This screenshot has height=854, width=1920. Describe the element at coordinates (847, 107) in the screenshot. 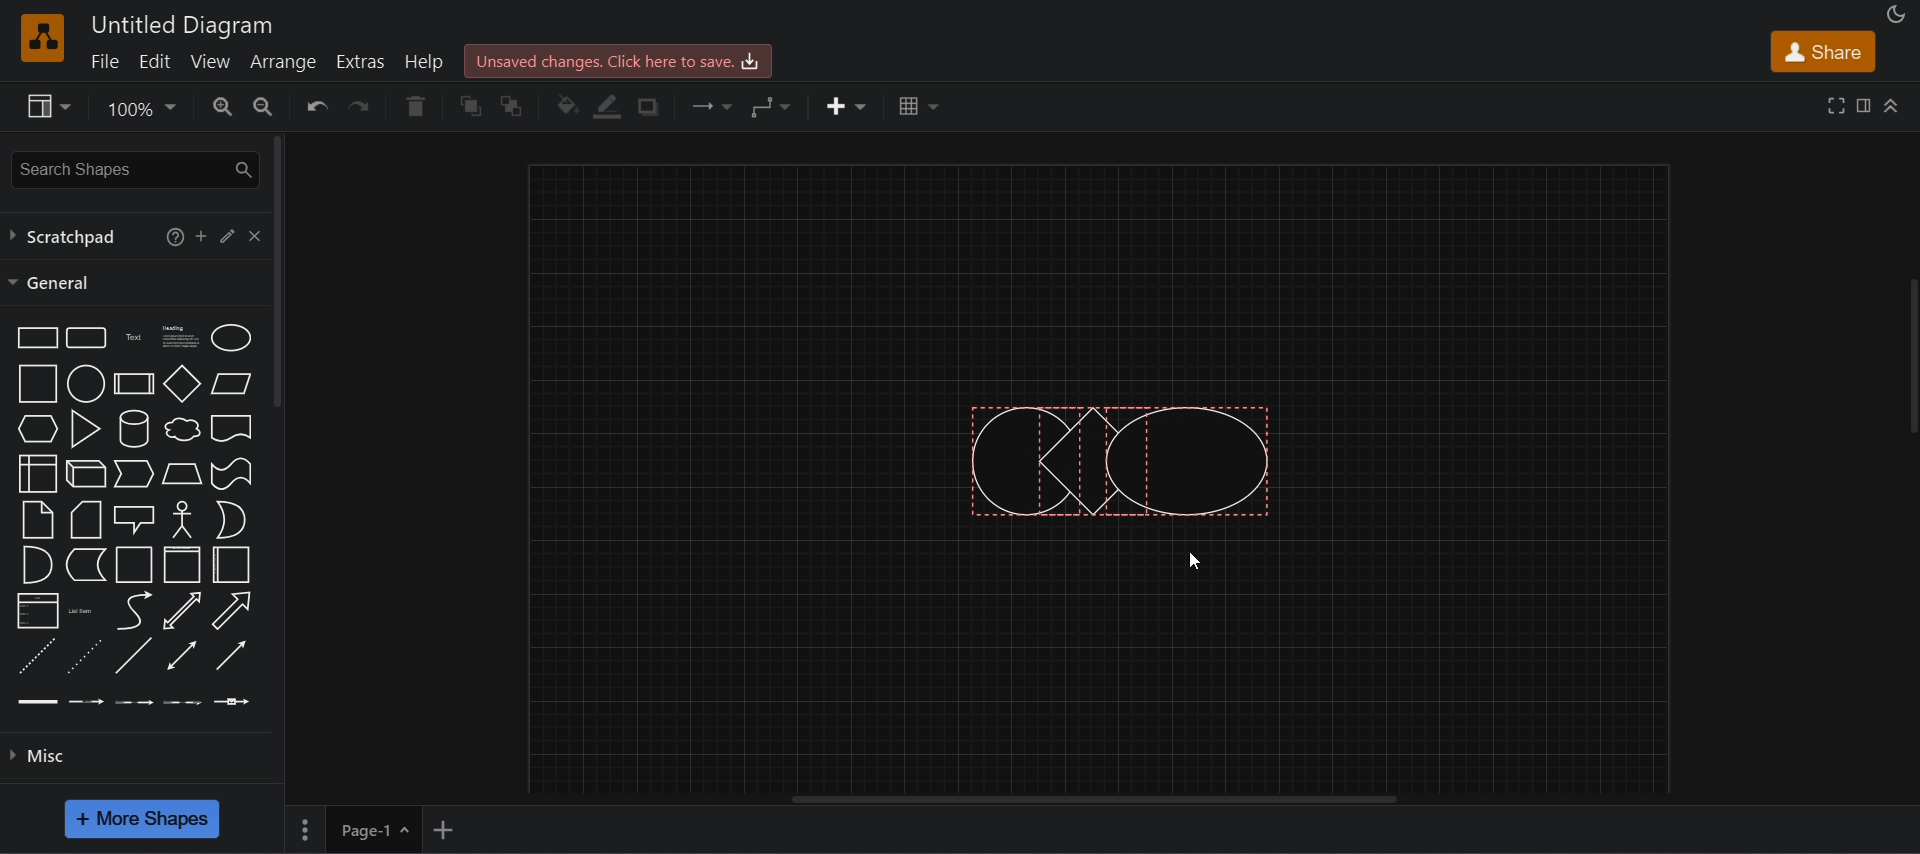

I see `insert ` at that location.